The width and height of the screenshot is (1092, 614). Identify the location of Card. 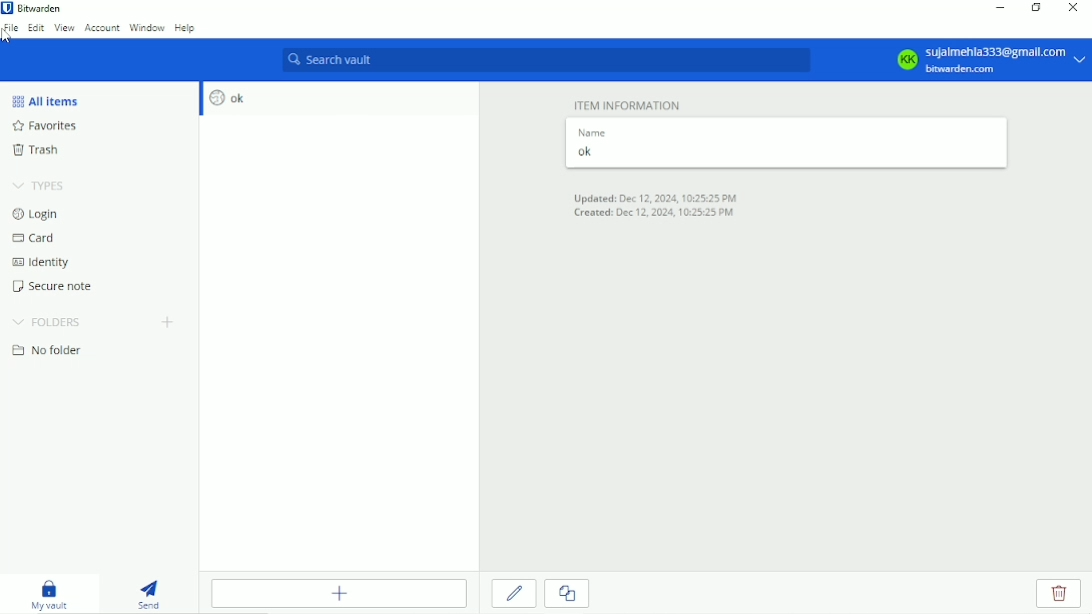
(38, 240).